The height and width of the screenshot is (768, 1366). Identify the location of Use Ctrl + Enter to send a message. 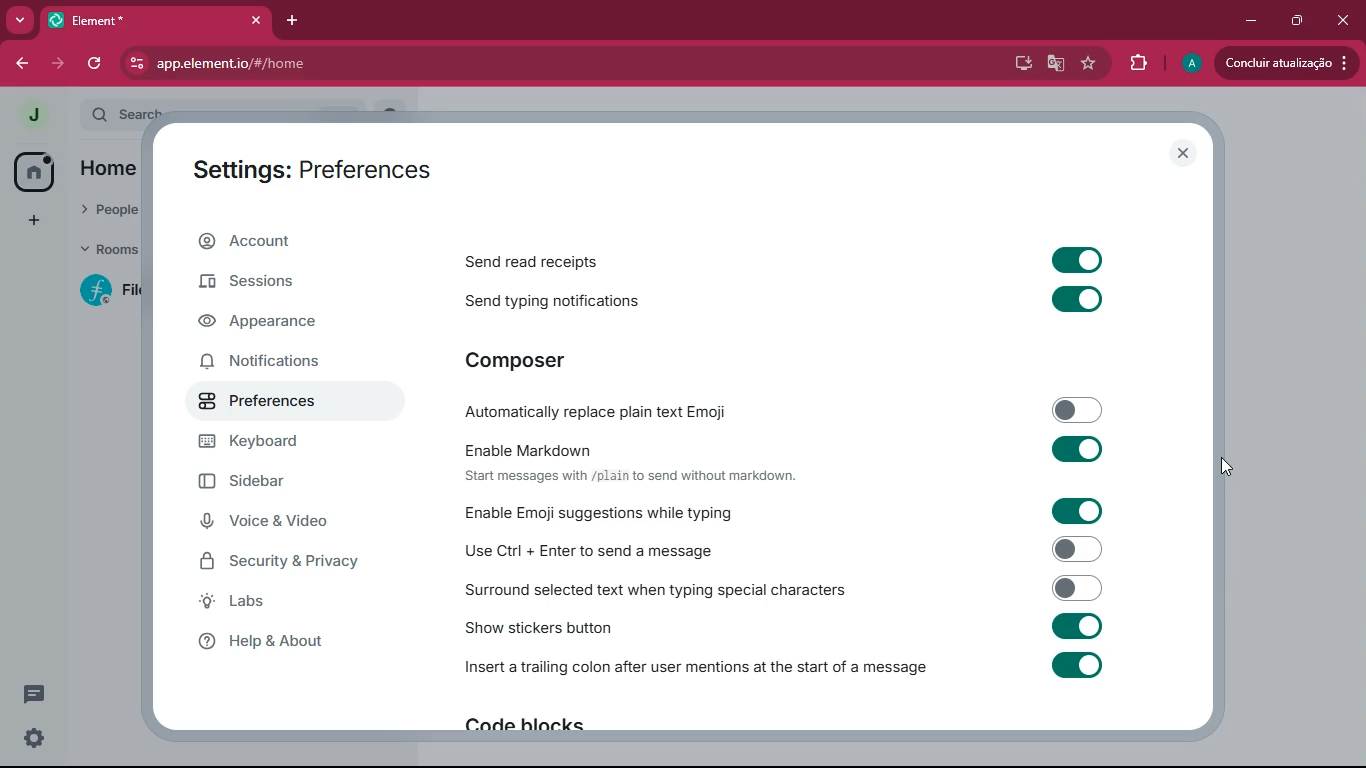
(780, 549).